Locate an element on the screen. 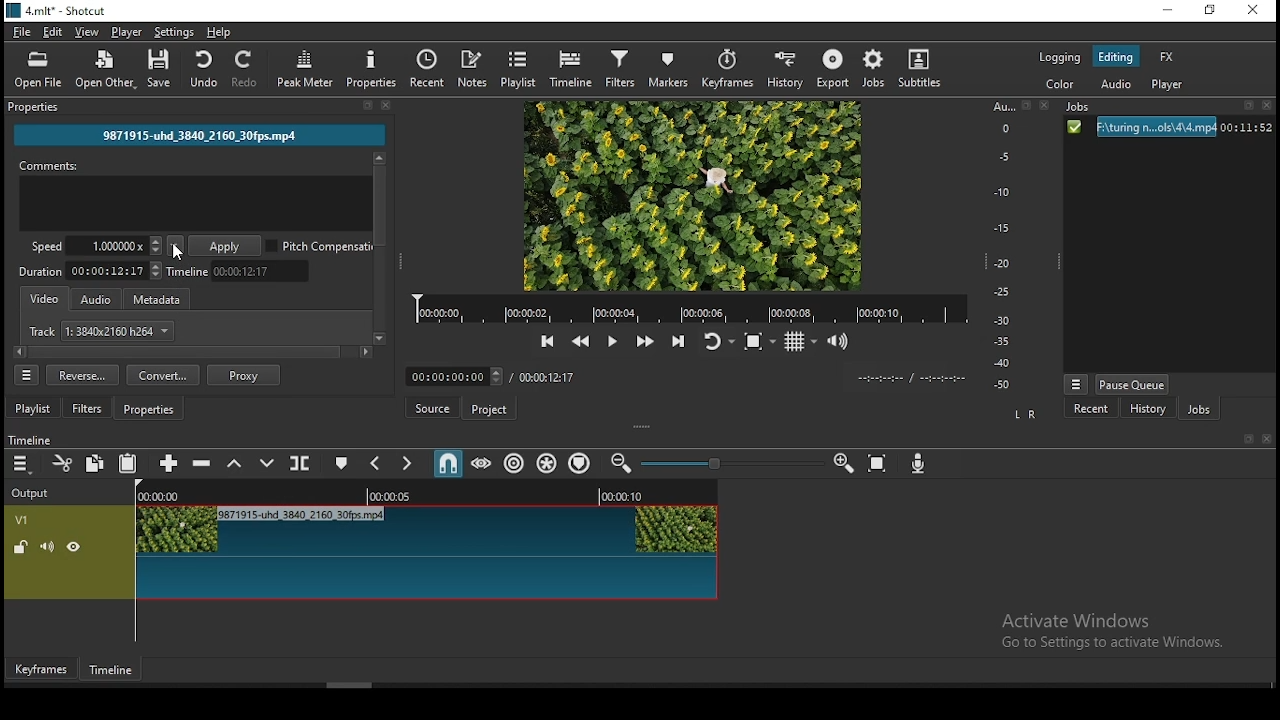 The width and height of the screenshot is (1280, 720). jobs is located at coordinates (872, 68).